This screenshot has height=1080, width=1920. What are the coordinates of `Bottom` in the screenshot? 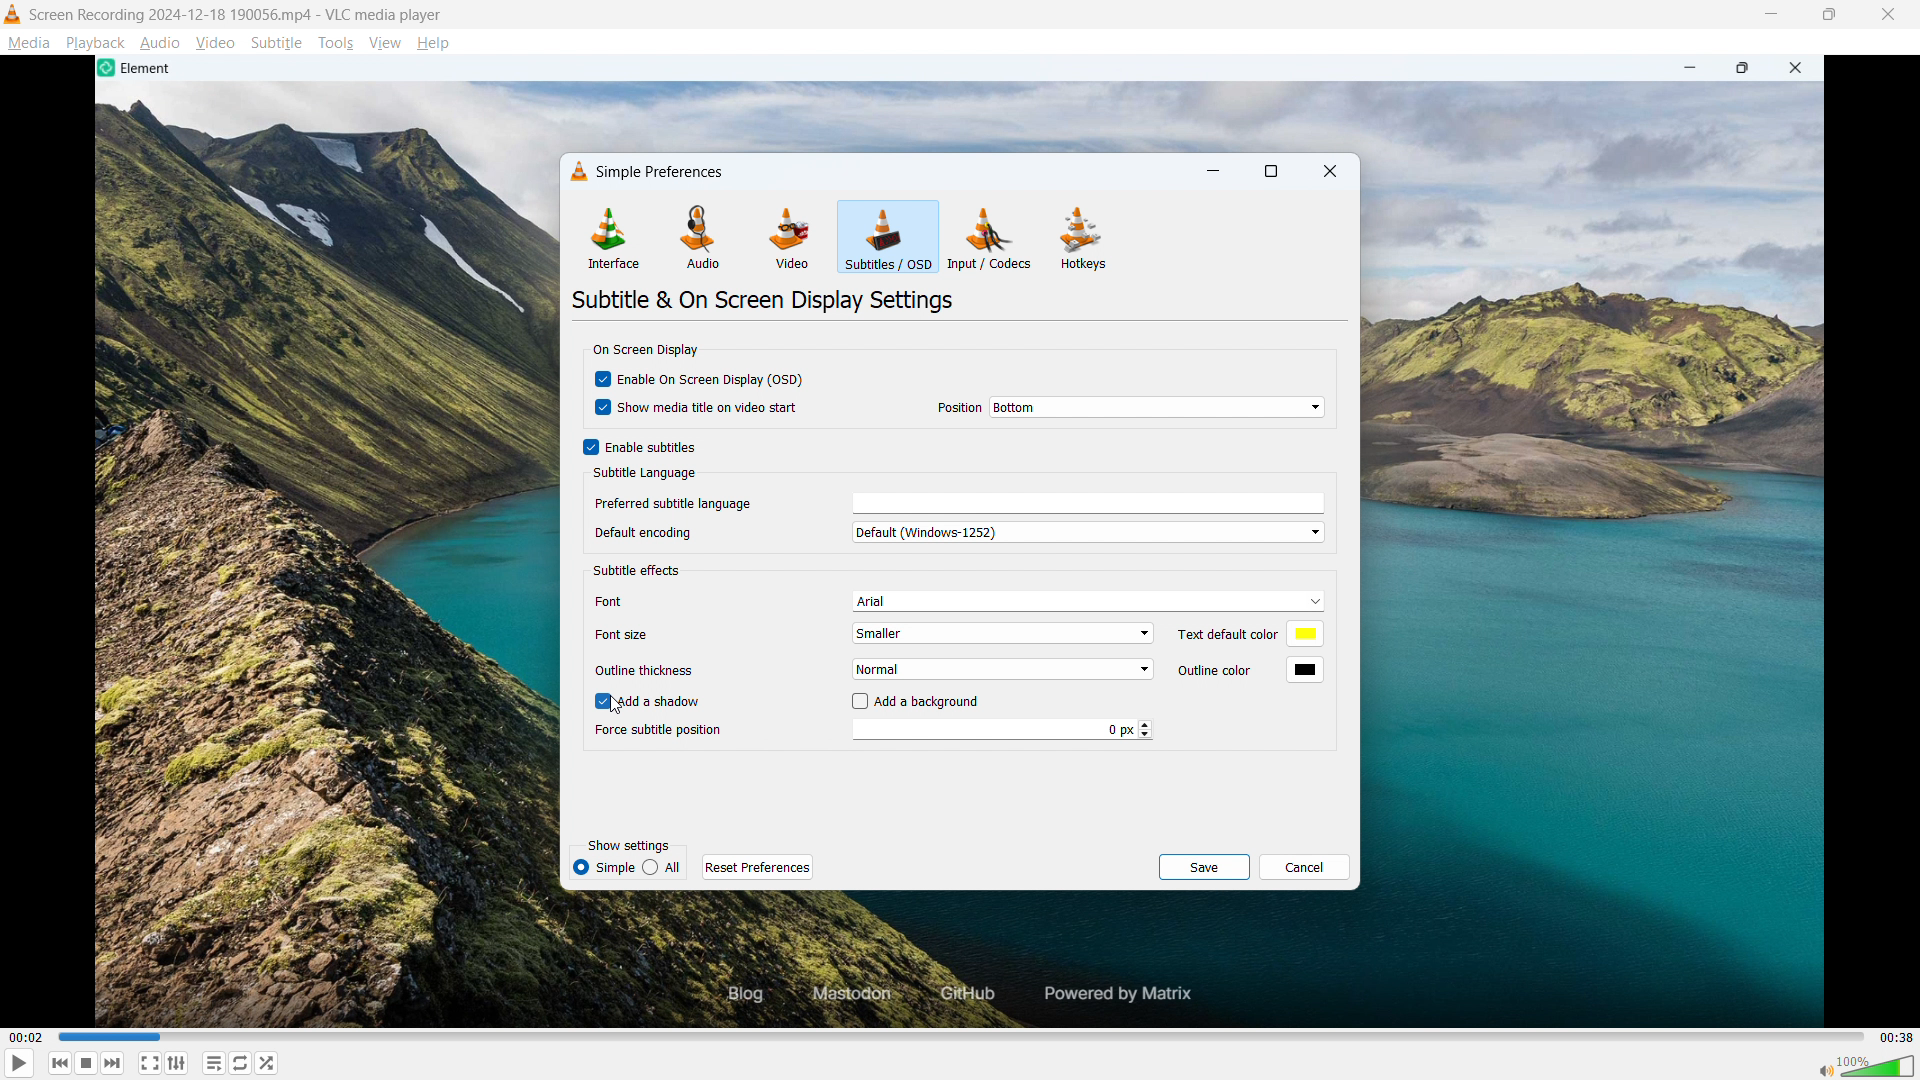 It's located at (1159, 407).